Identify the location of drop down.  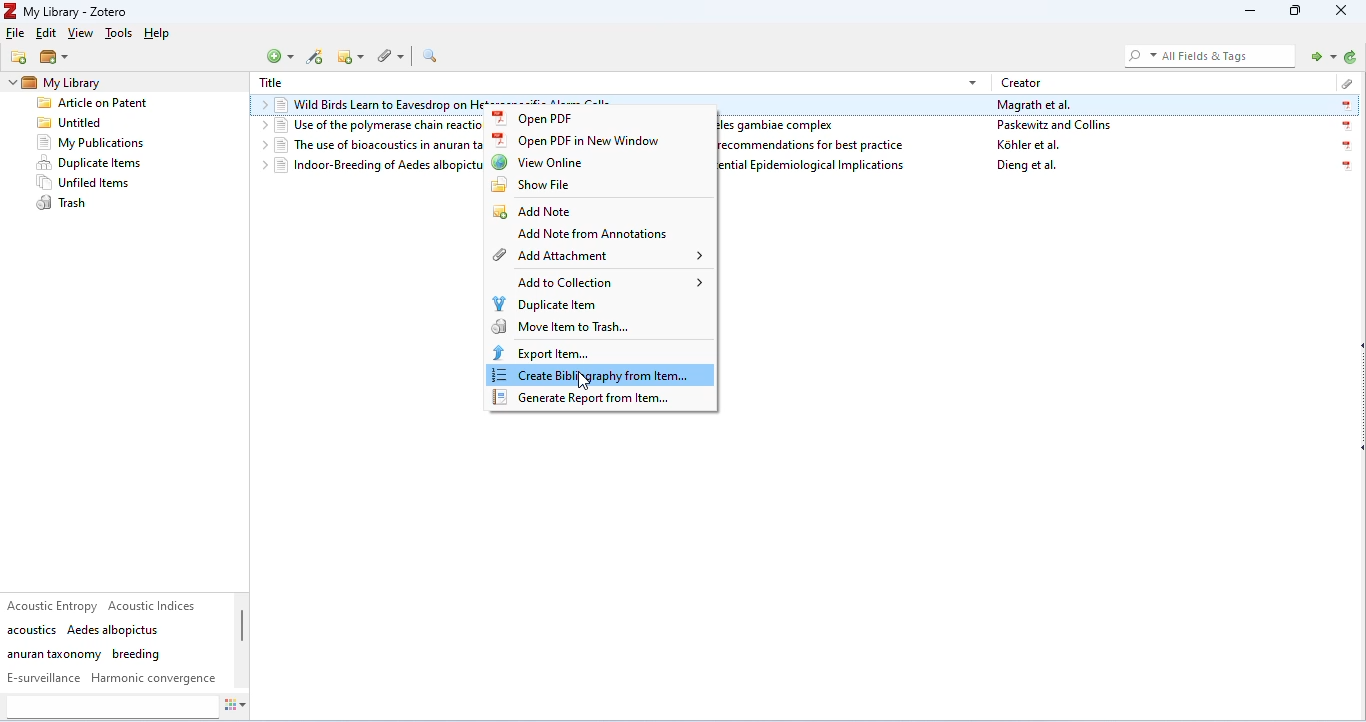
(972, 81).